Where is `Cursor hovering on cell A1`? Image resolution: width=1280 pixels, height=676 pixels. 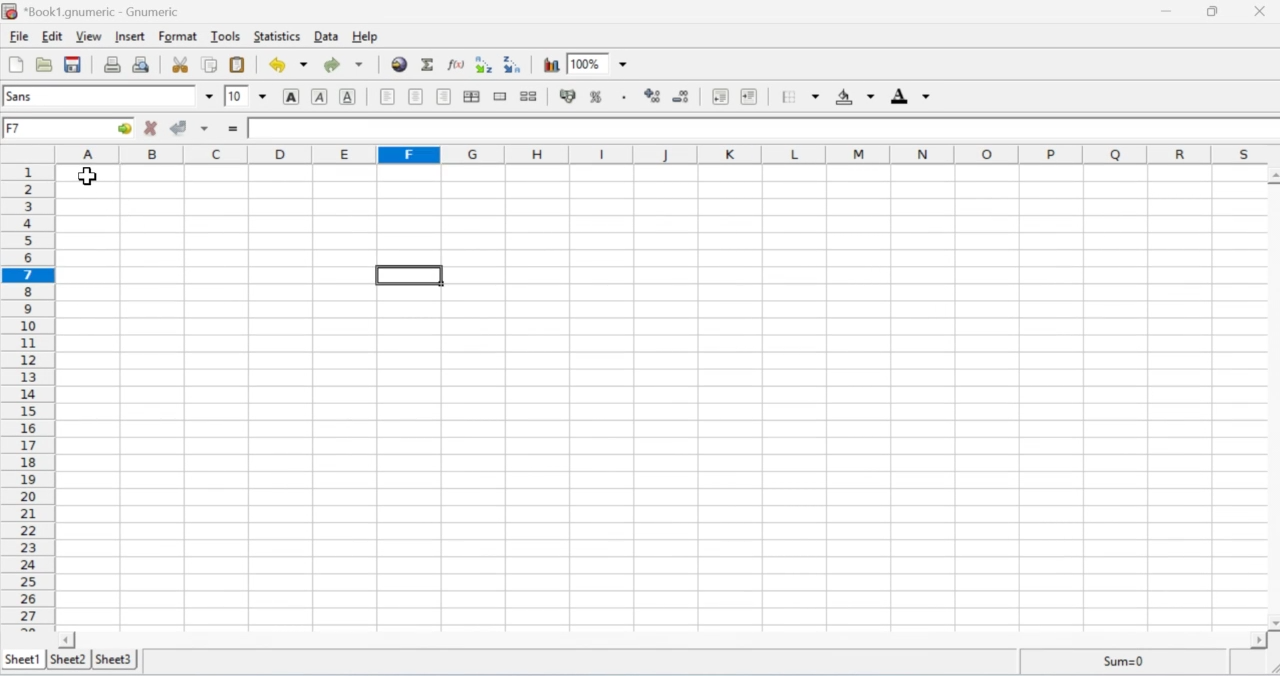
Cursor hovering on cell A1 is located at coordinates (90, 187).